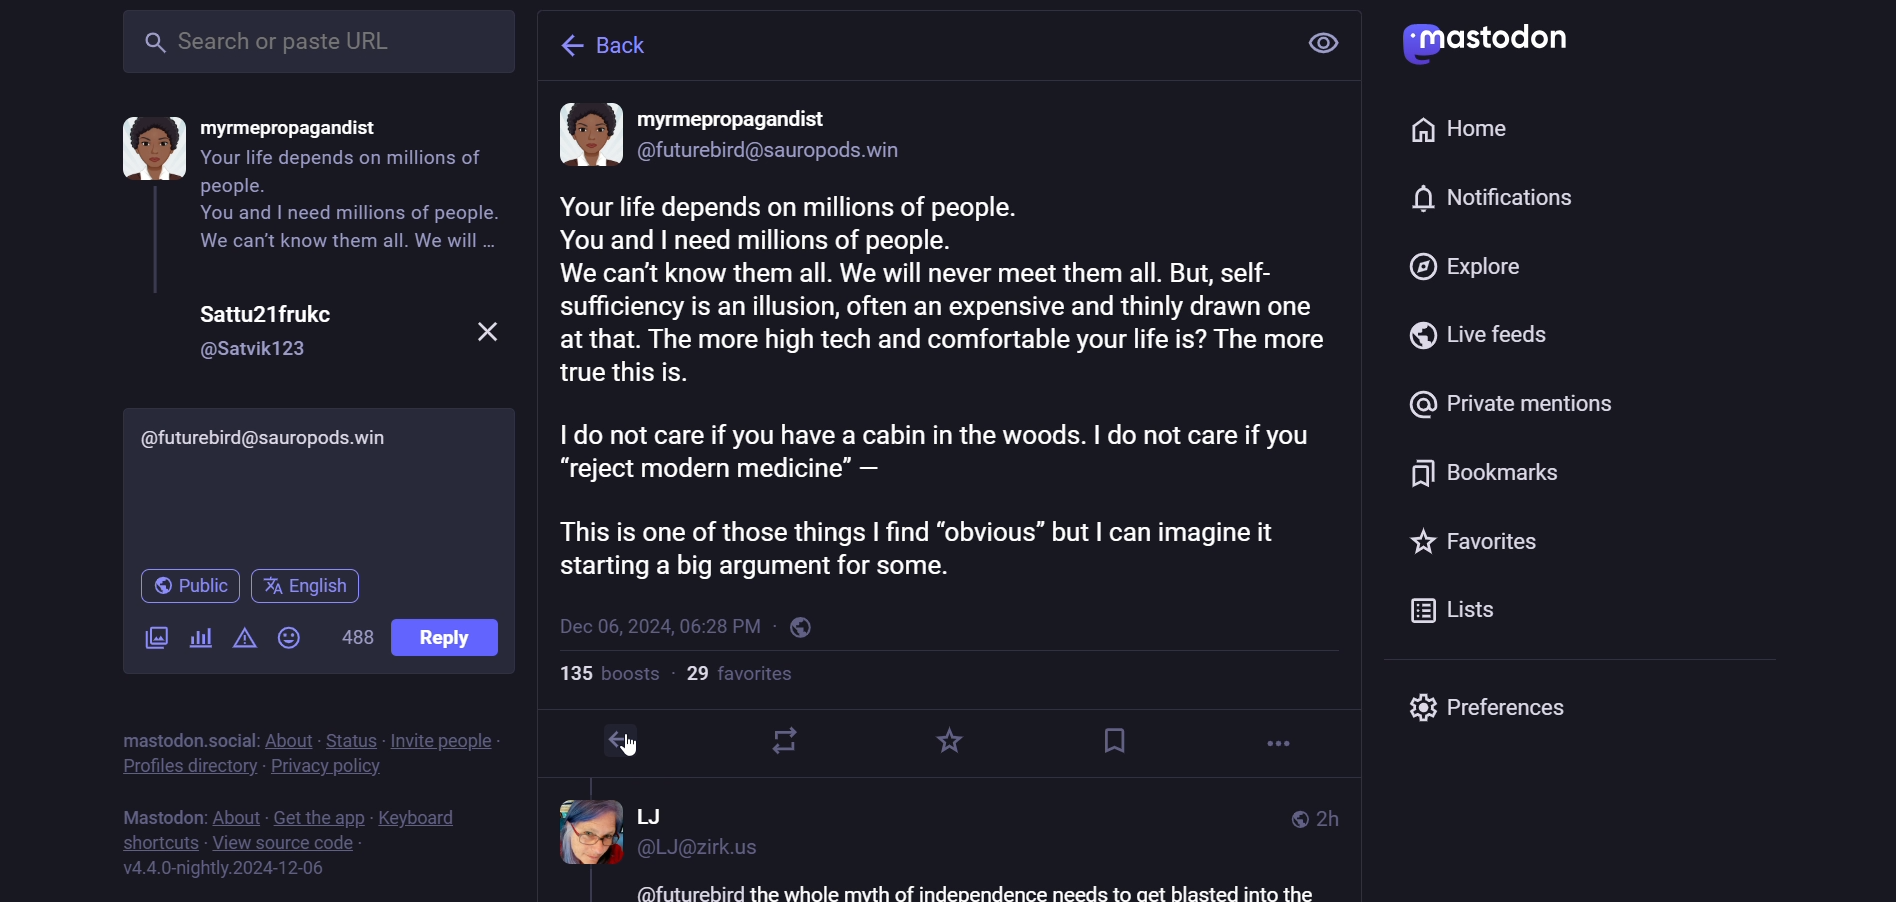 Image resolution: width=1896 pixels, height=902 pixels. I want to click on english, so click(310, 585).